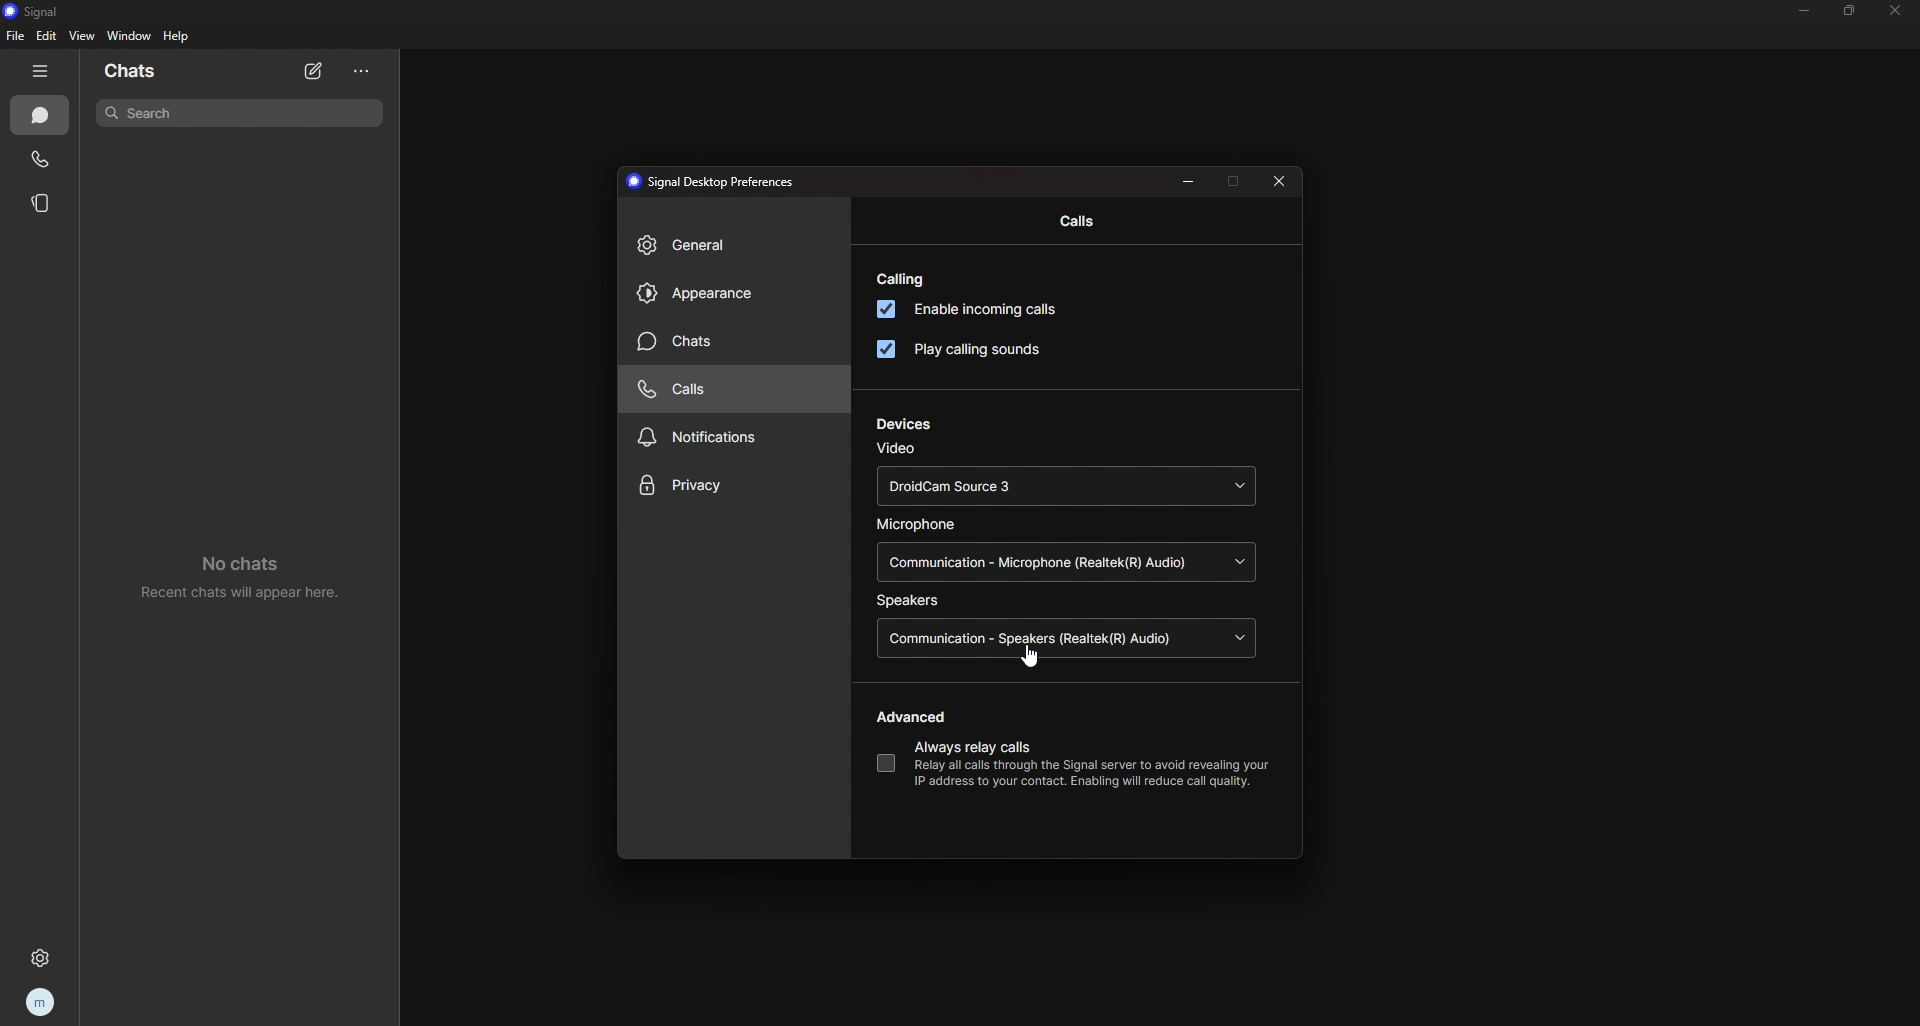 This screenshot has width=1920, height=1026. Describe the element at coordinates (919, 526) in the screenshot. I see `microphone` at that location.